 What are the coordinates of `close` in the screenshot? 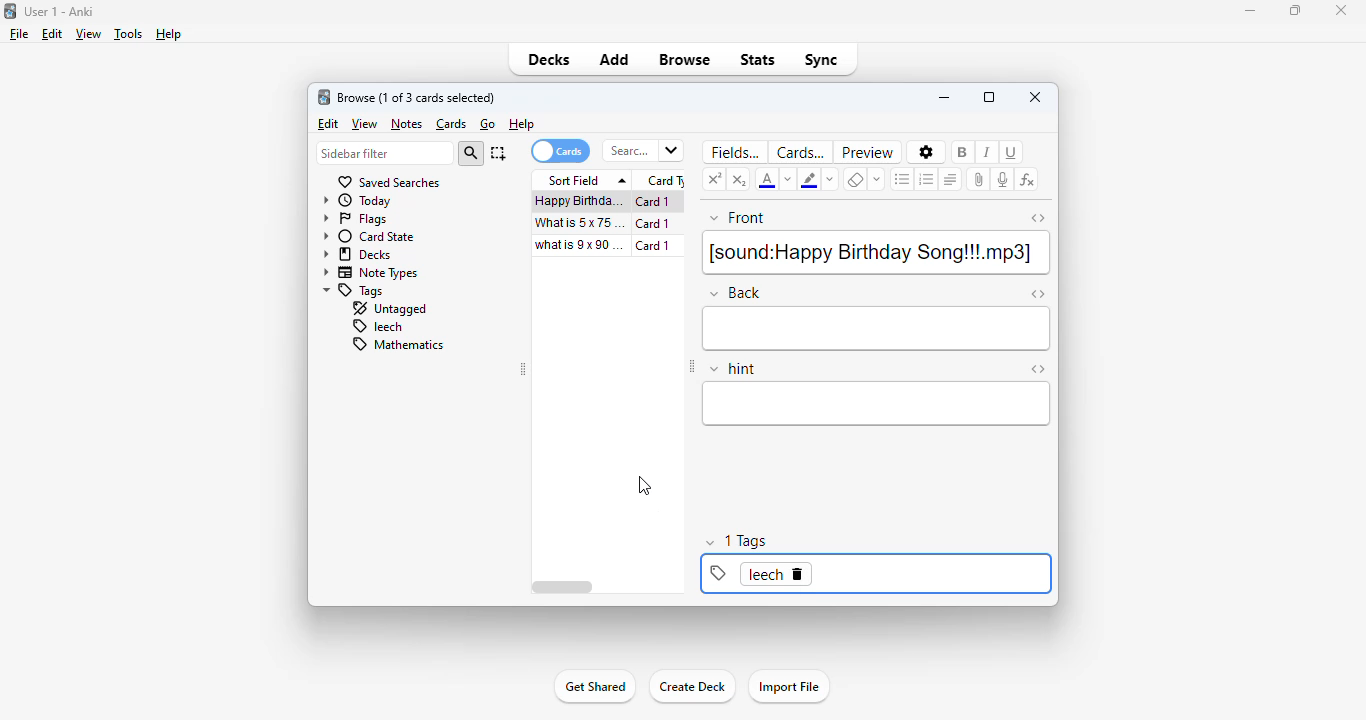 It's located at (1035, 97).